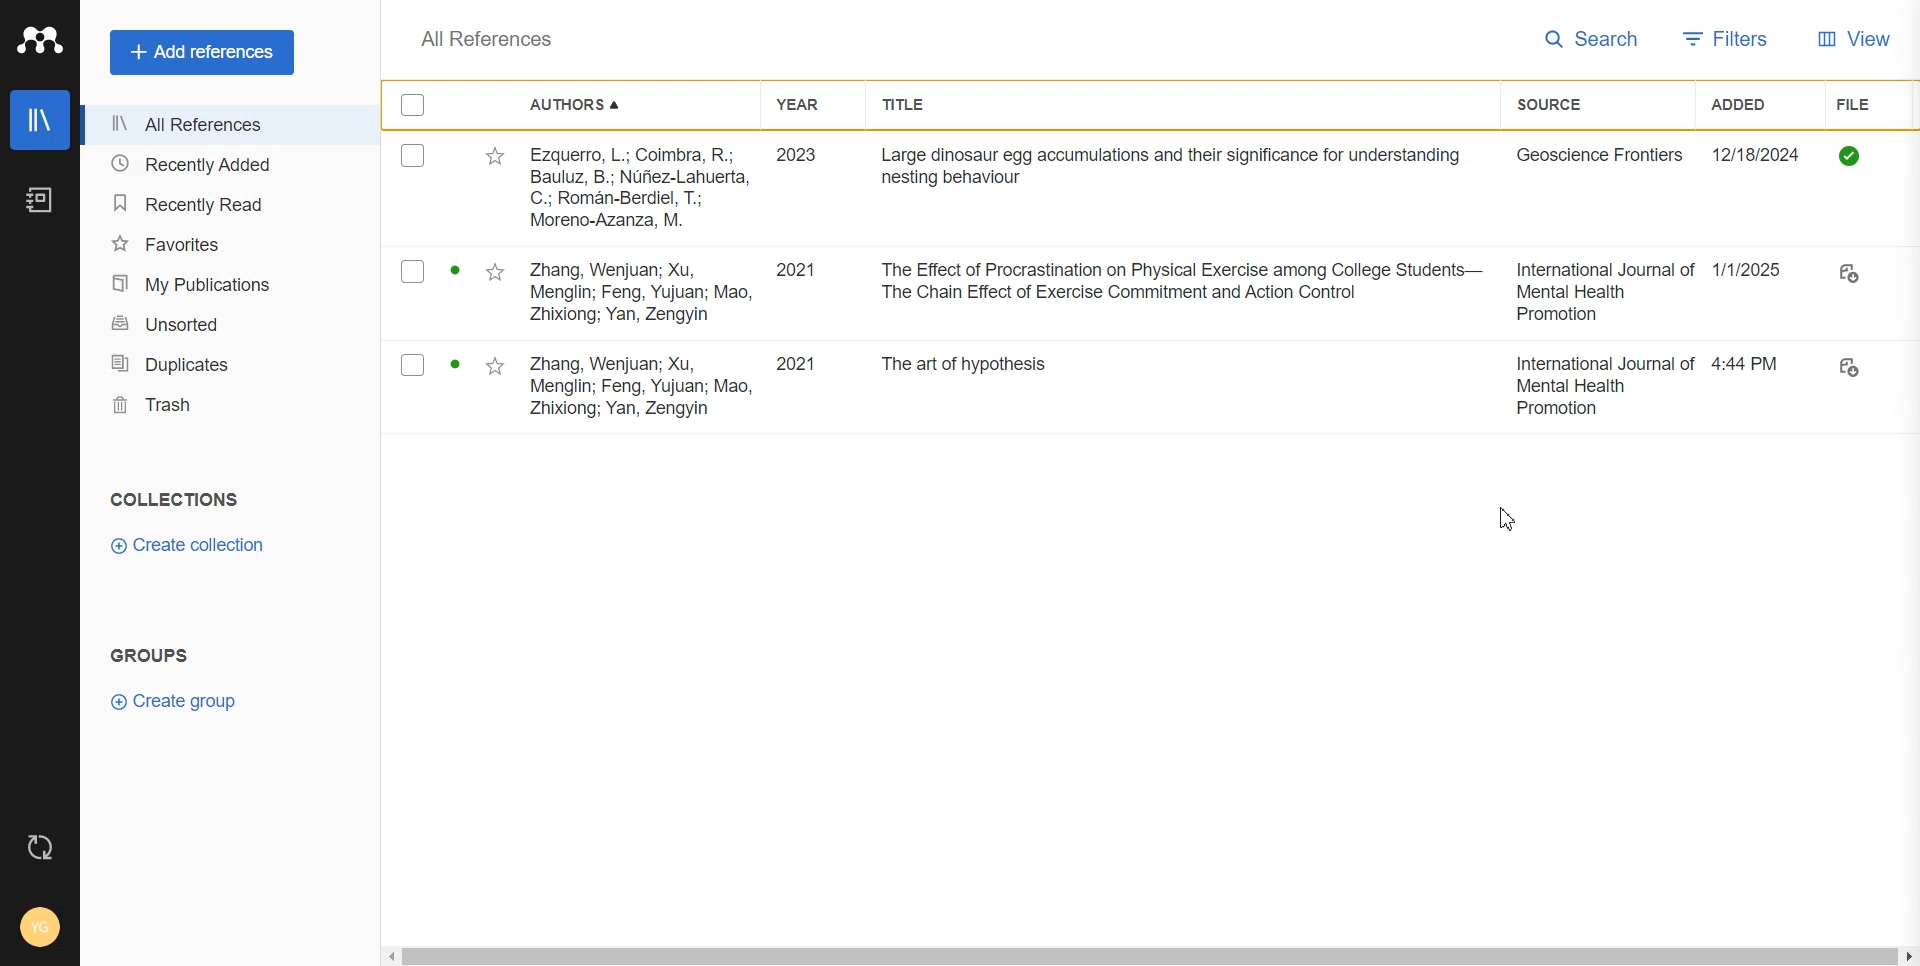 The height and width of the screenshot is (966, 1920). I want to click on All references, so click(209, 124).